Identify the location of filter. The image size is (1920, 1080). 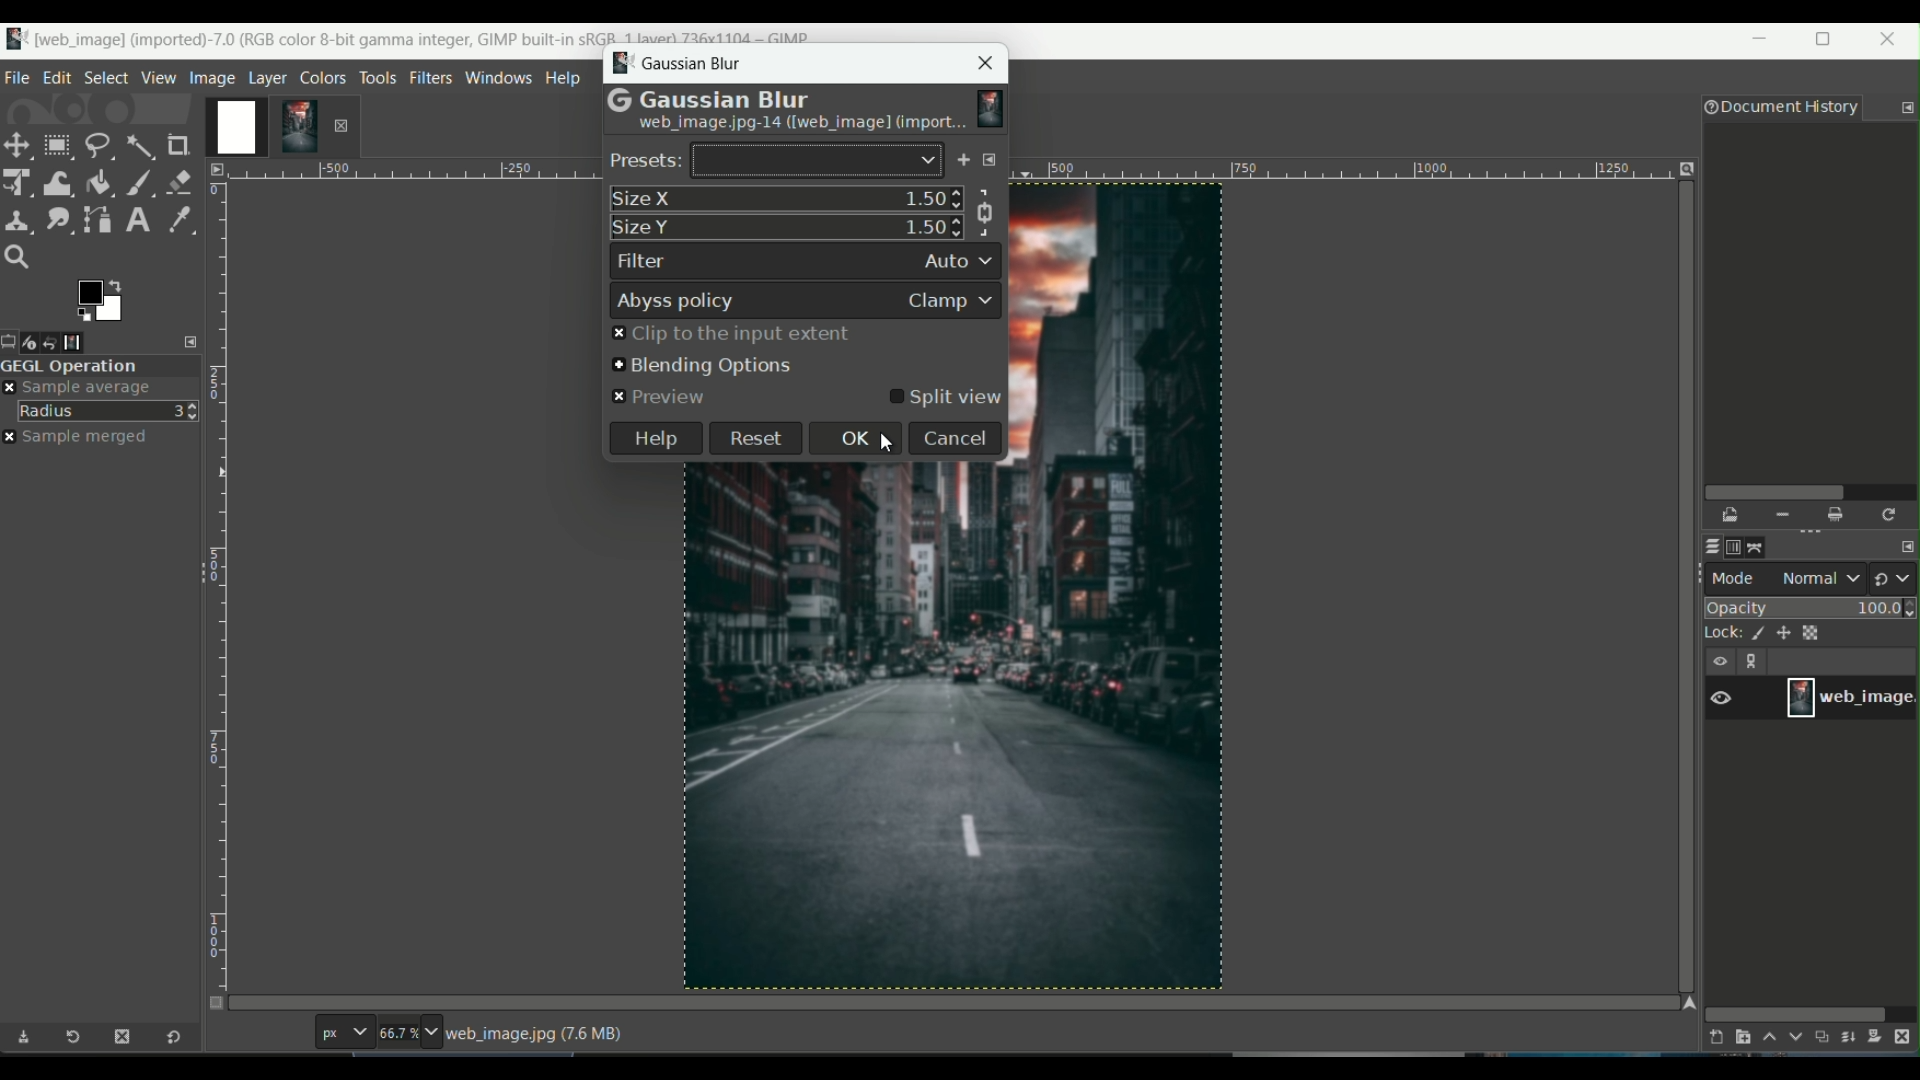
(643, 262).